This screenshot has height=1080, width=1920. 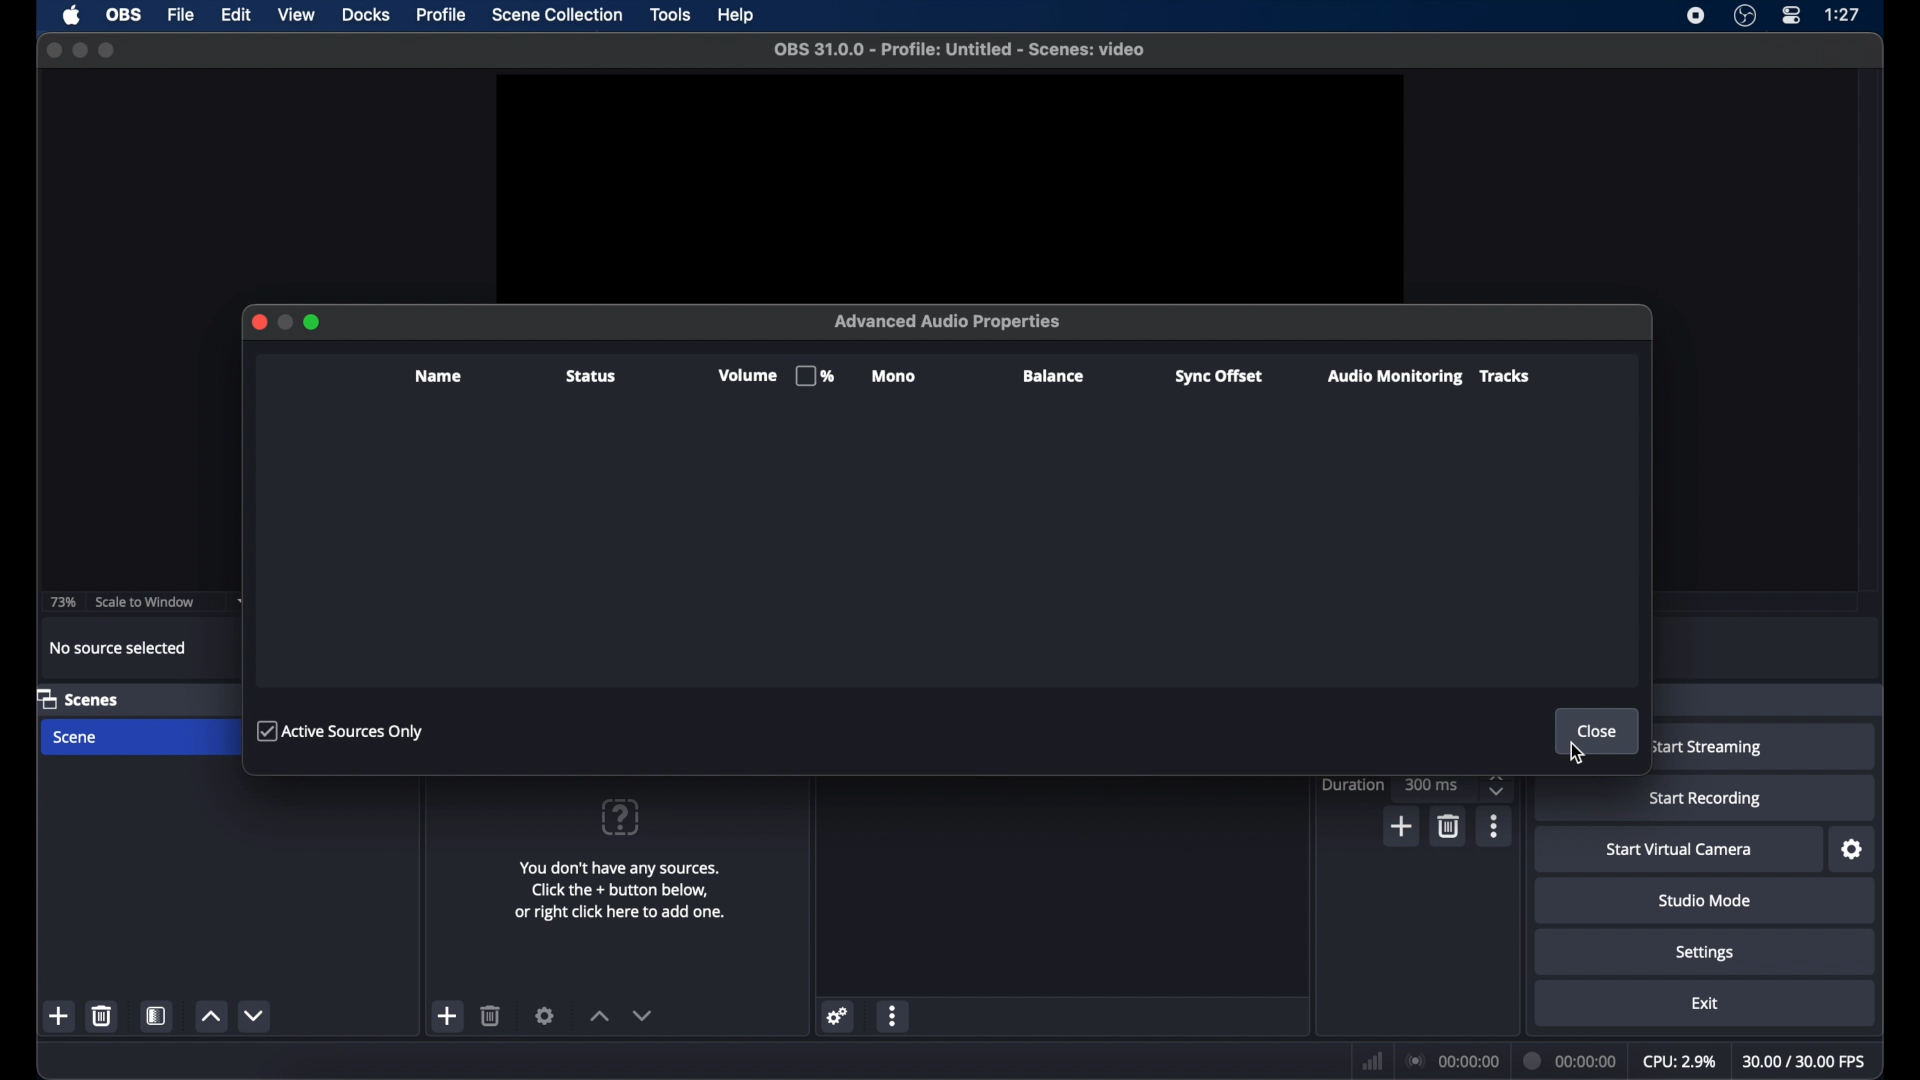 I want to click on view, so click(x=298, y=15).